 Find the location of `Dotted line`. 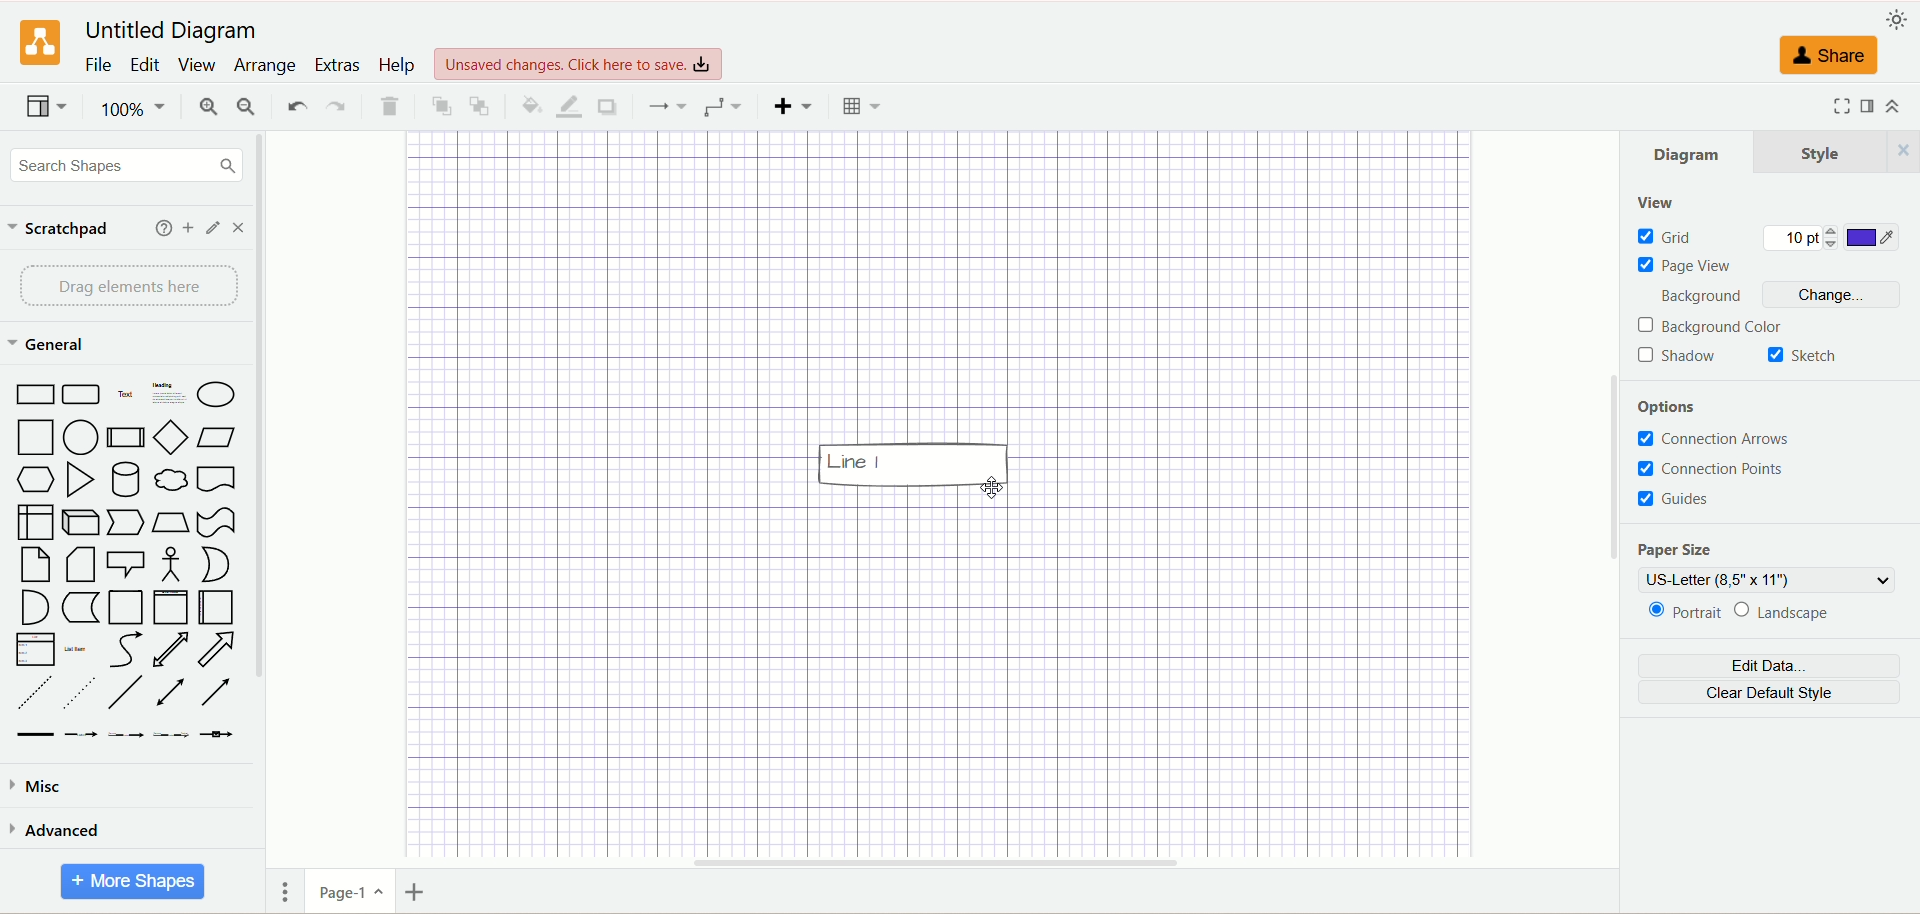

Dotted line is located at coordinates (77, 693).